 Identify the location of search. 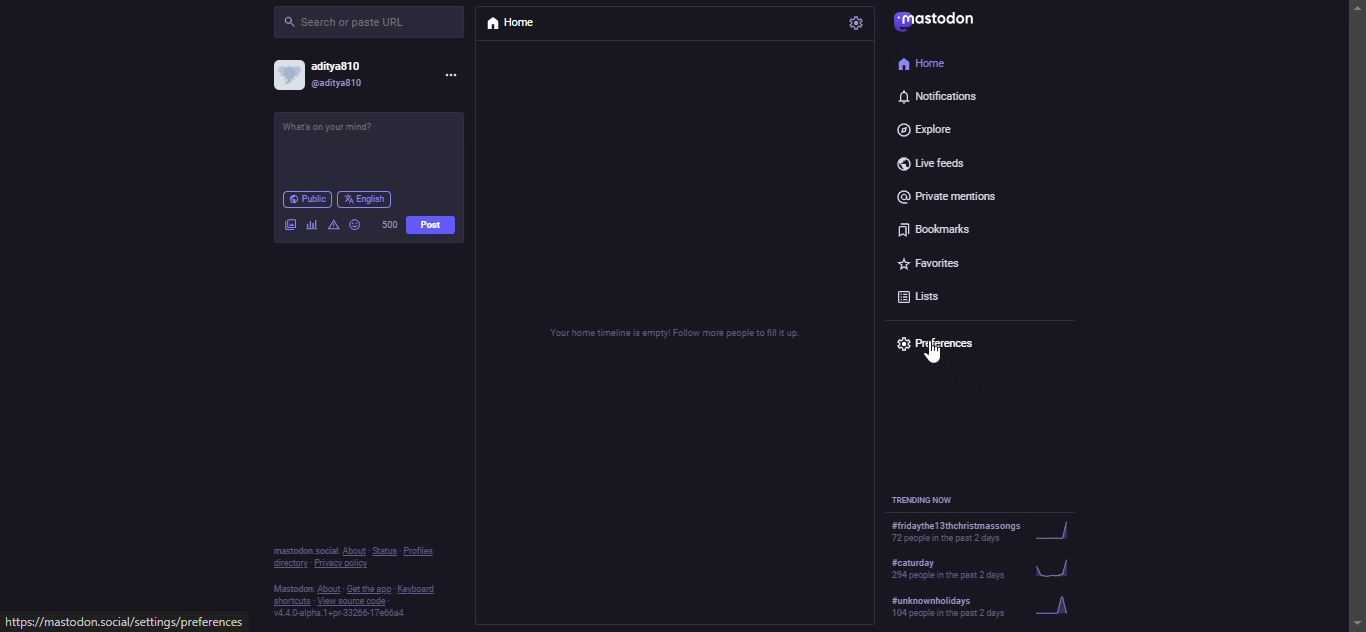
(355, 23).